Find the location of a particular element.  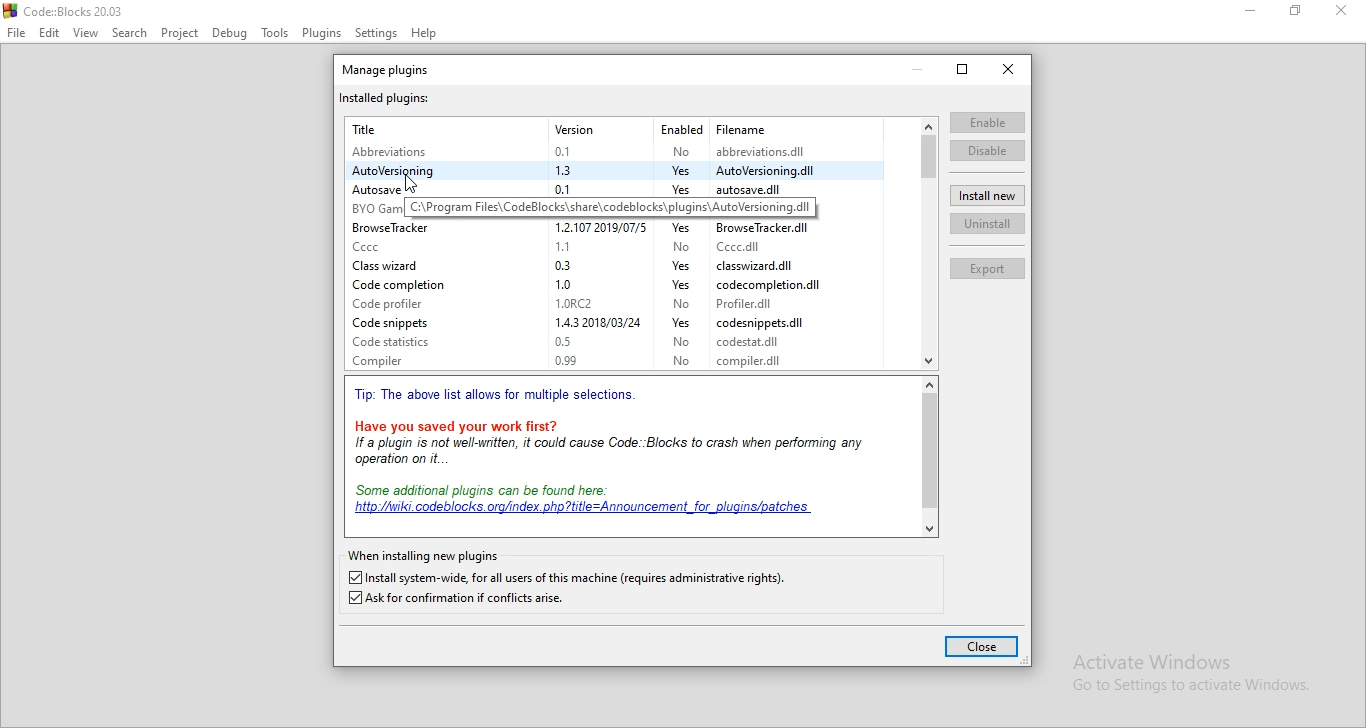

No is located at coordinates (678, 343).